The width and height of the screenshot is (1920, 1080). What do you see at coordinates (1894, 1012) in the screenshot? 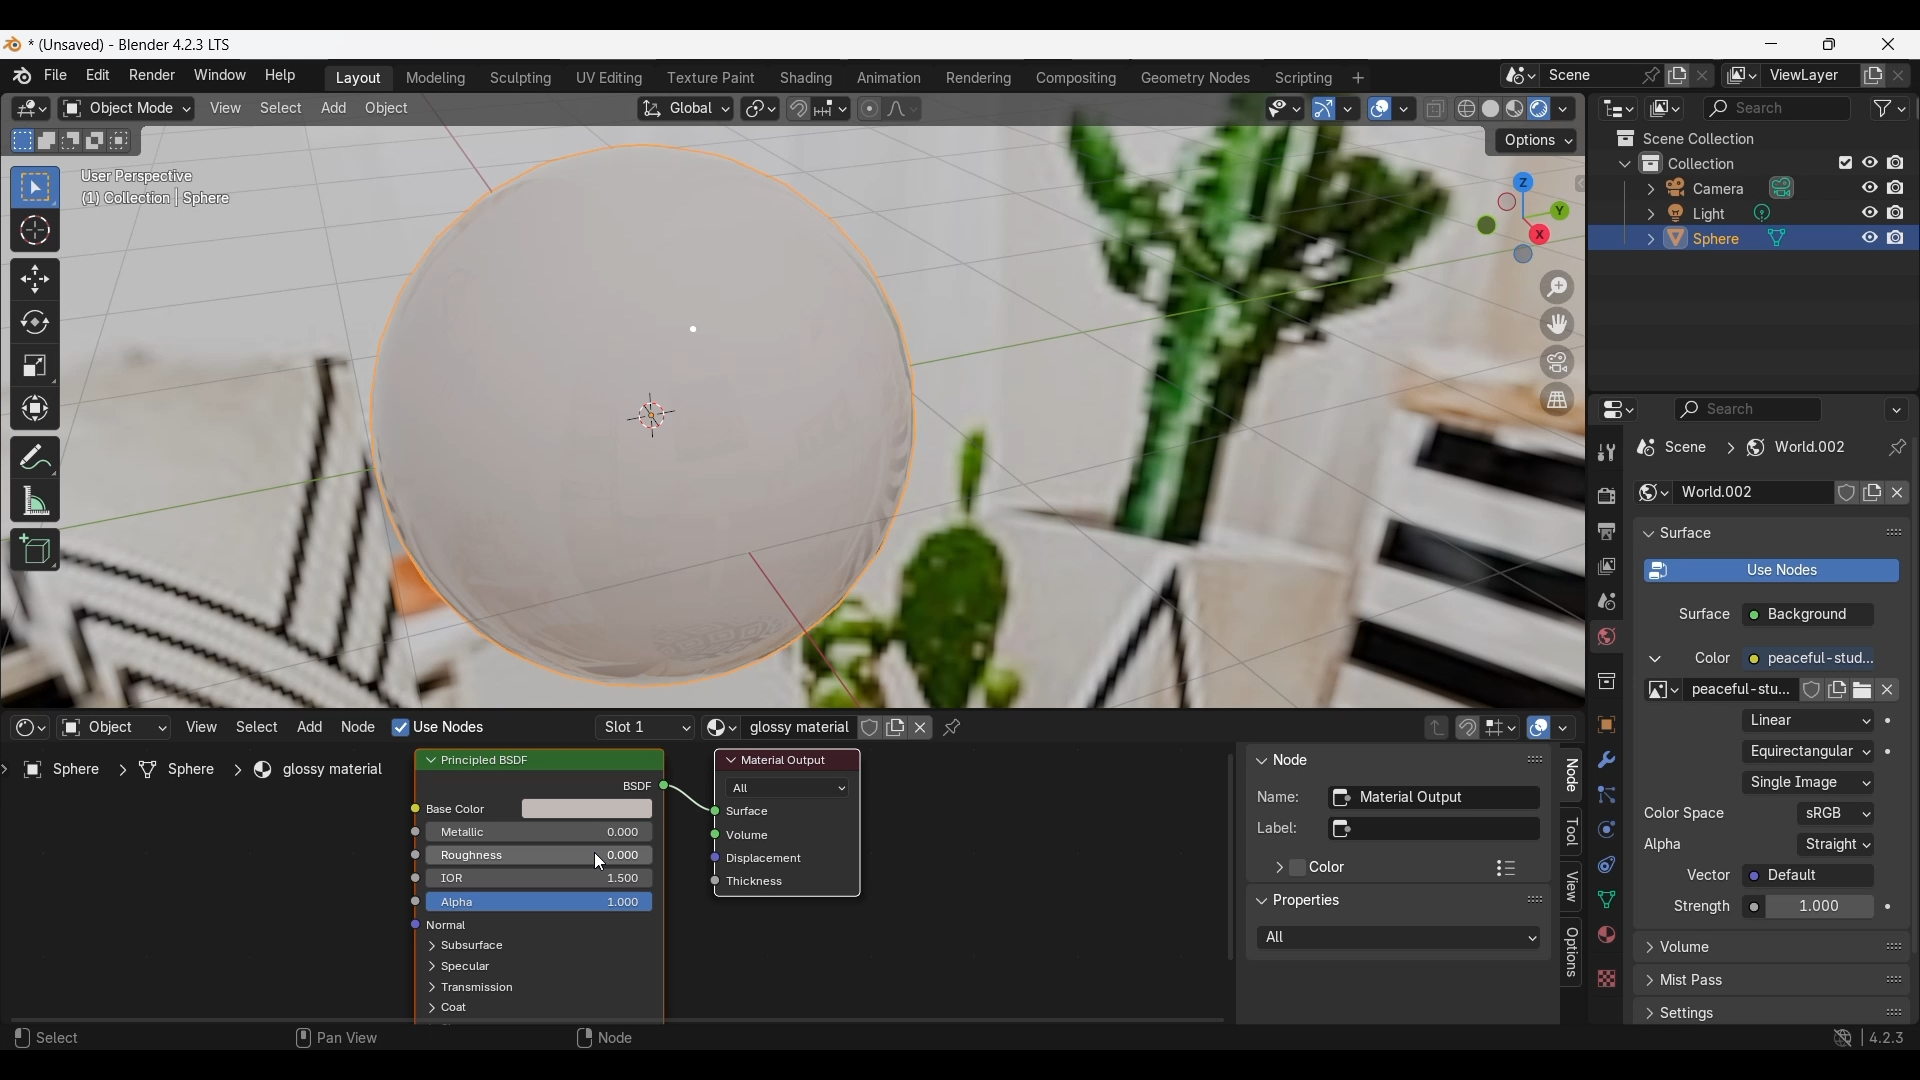
I see `Float settings` at bounding box center [1894, 1012].